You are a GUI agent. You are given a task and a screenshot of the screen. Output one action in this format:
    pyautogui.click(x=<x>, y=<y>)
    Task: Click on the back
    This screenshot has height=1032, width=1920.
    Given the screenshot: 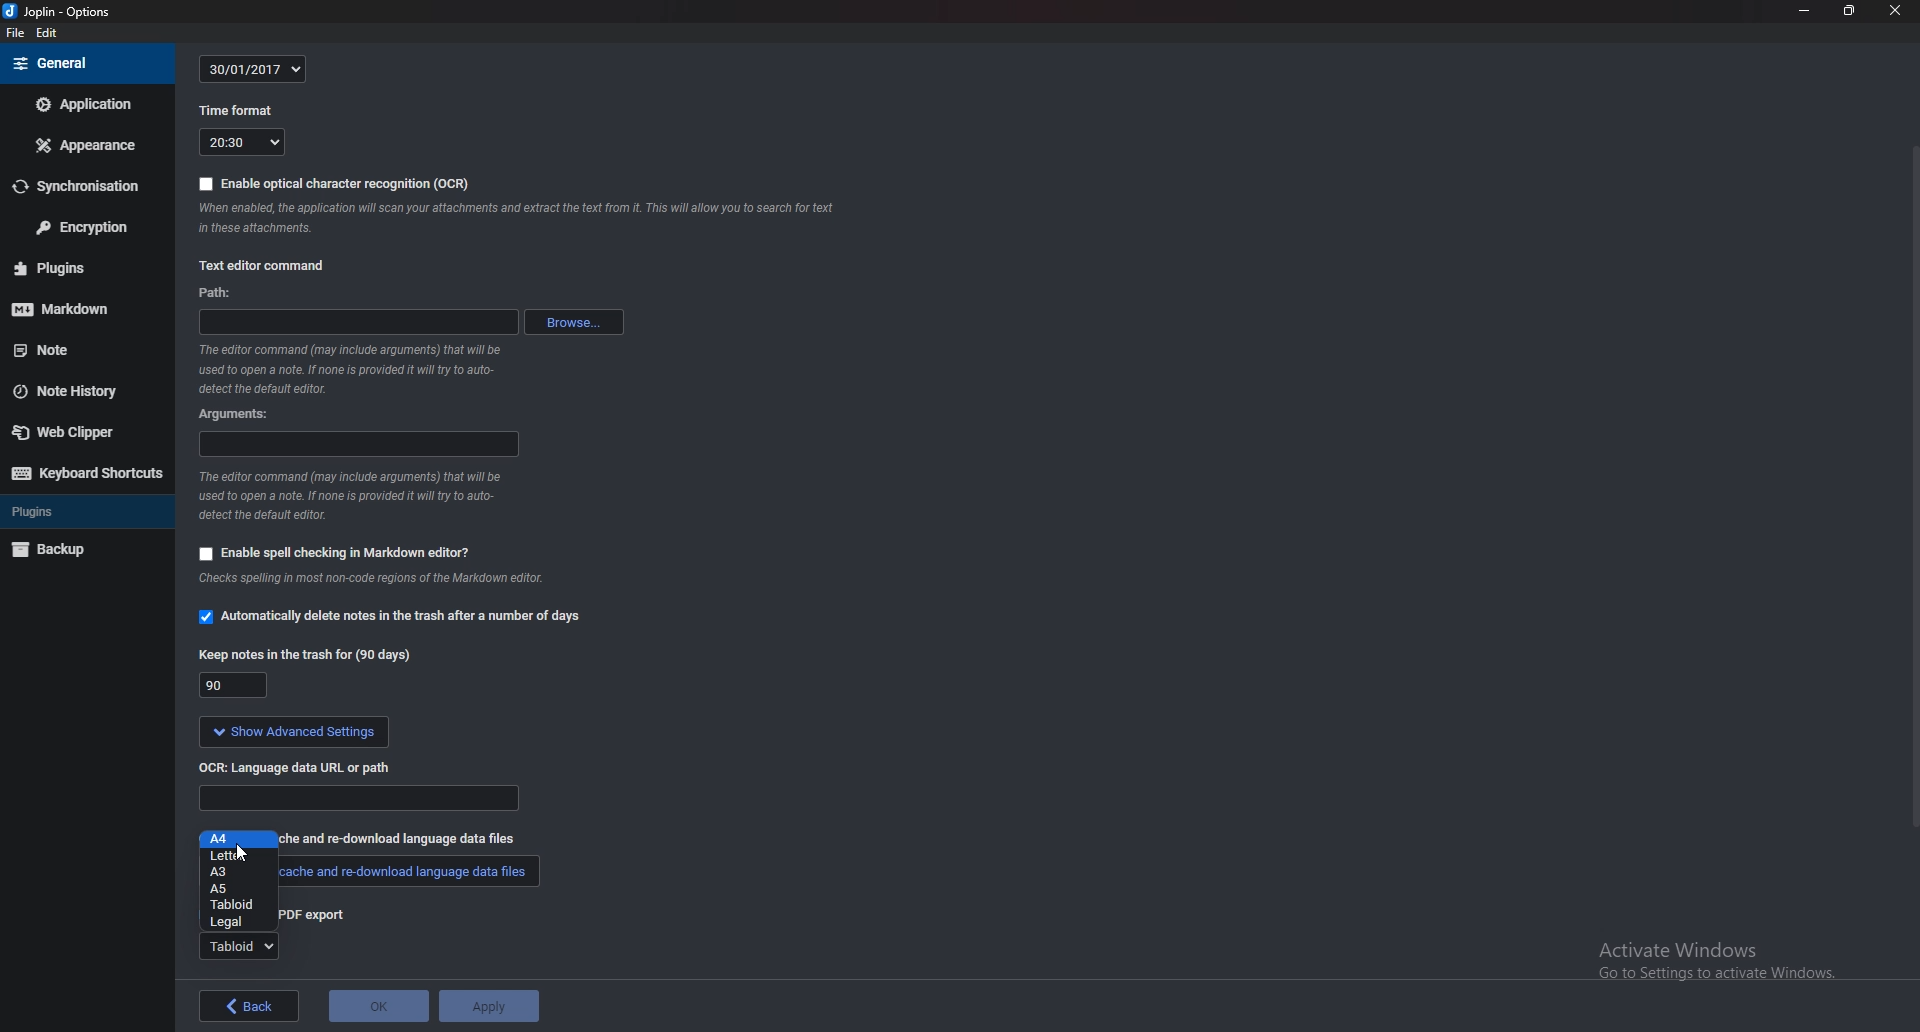 What is the action you would take?
    pyautogui.click(x=249, y=1006)
    